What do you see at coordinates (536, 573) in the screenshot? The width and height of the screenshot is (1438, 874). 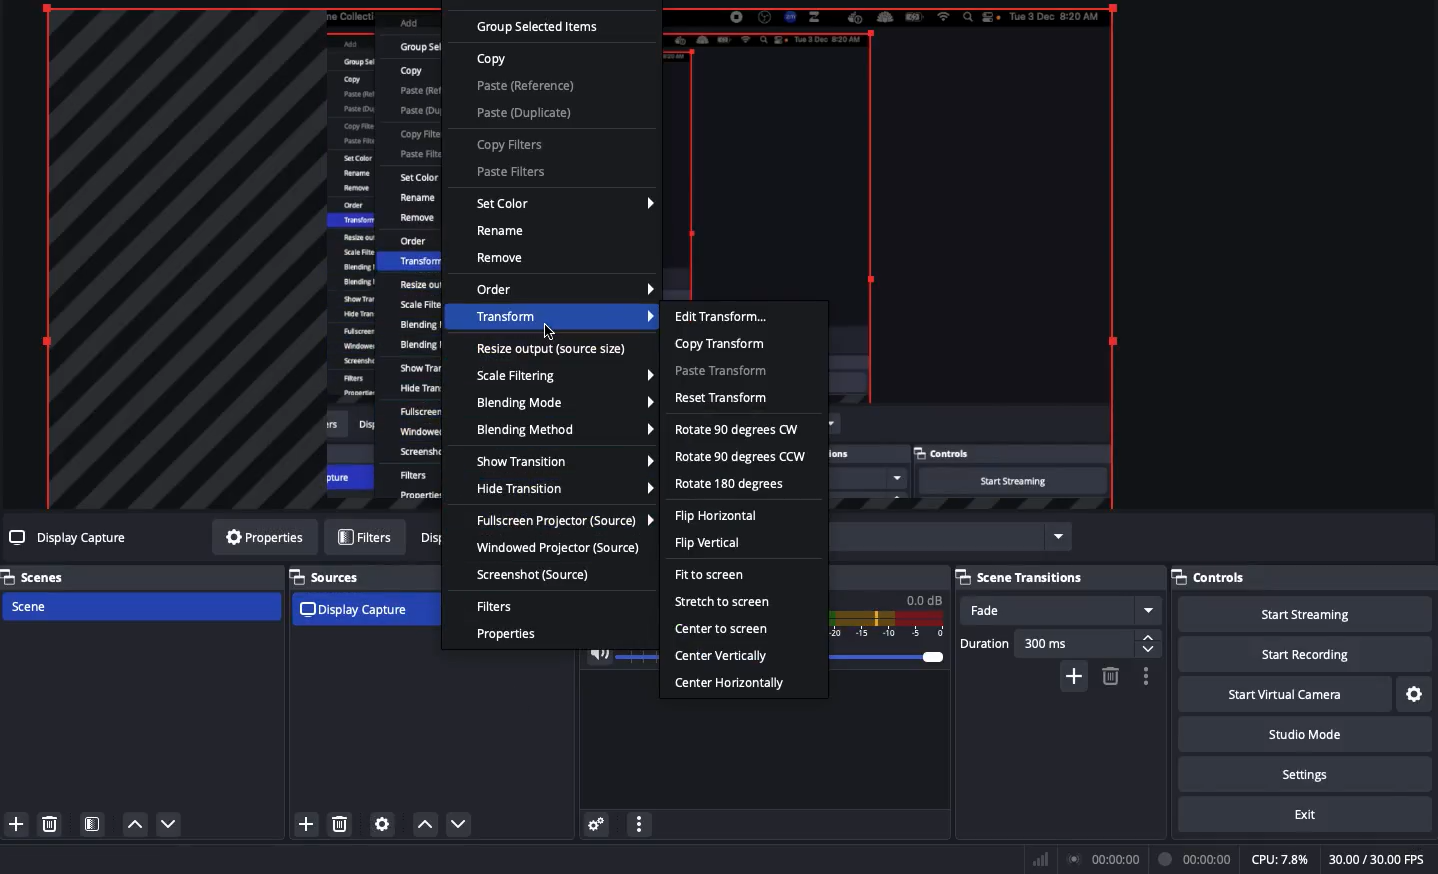 I see `Screenshot` at bounding box center [536, 573].